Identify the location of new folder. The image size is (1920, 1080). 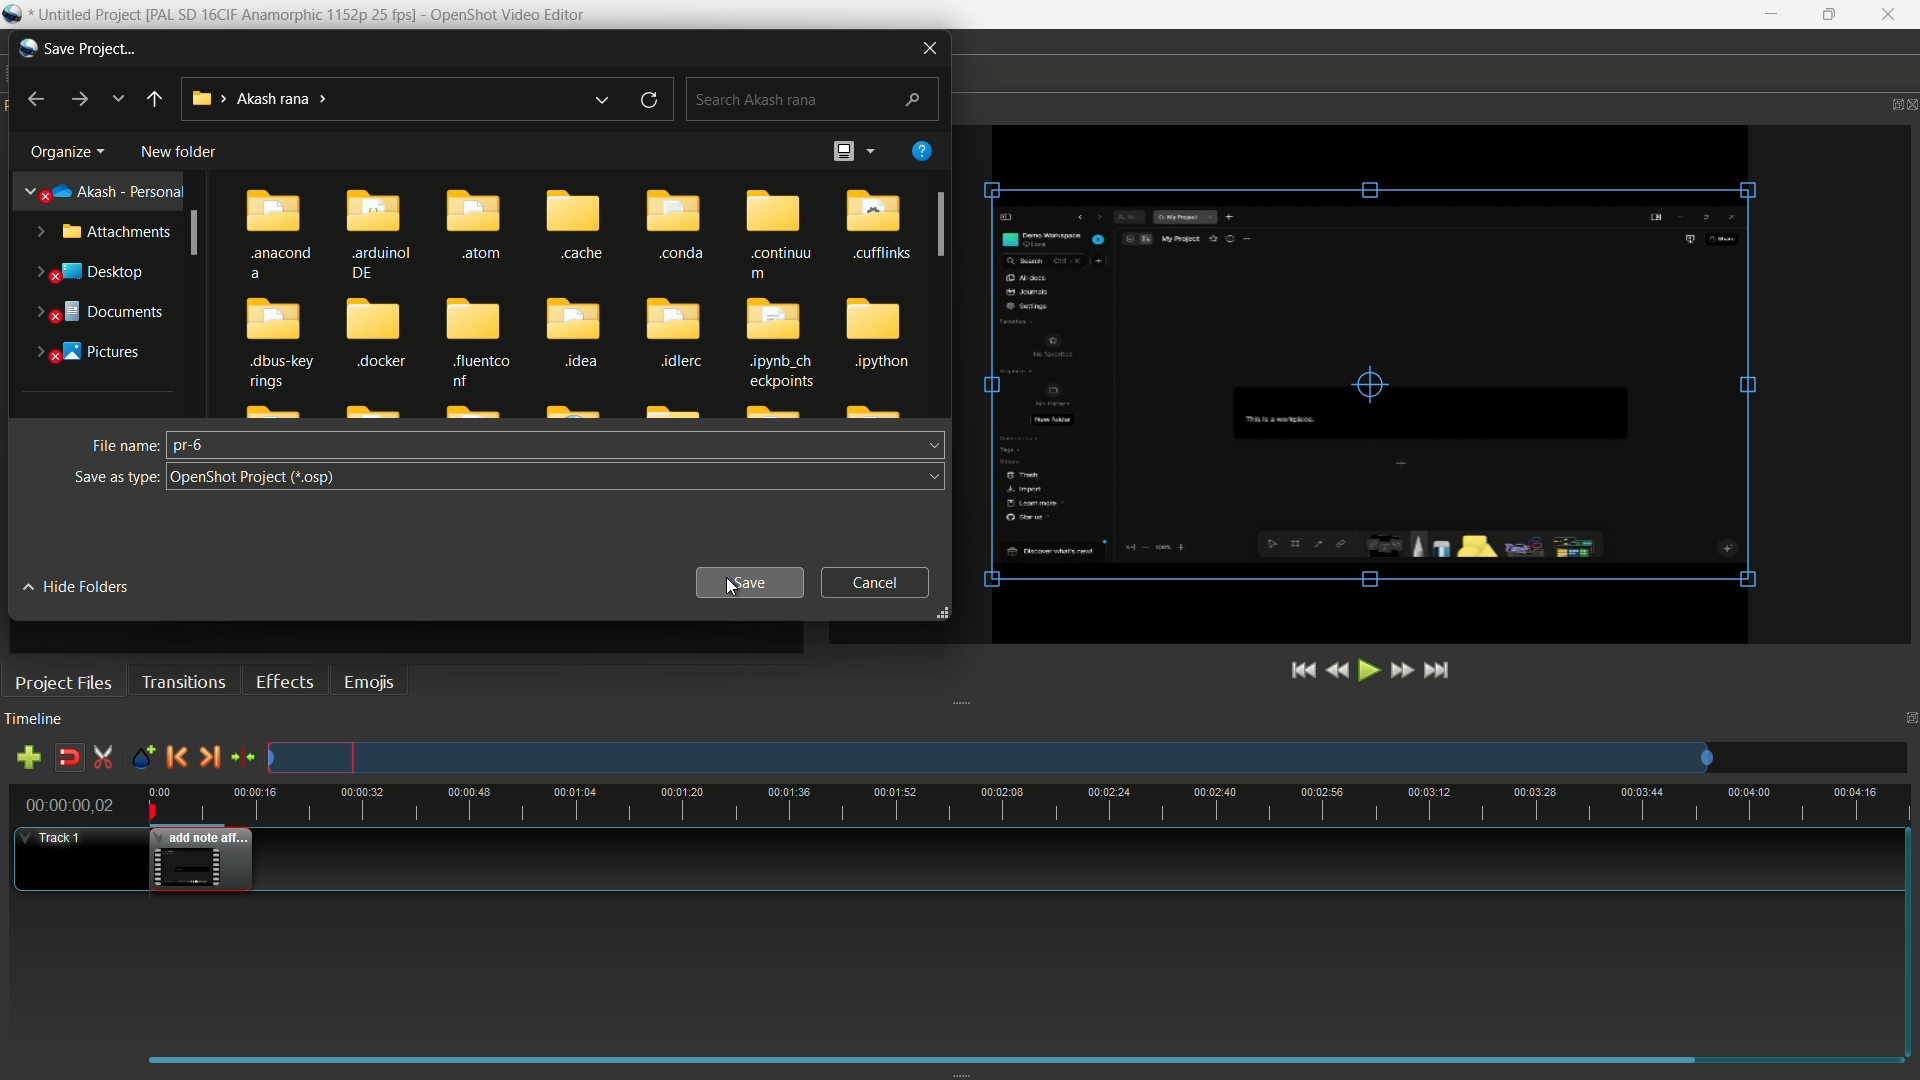
(177, 152).